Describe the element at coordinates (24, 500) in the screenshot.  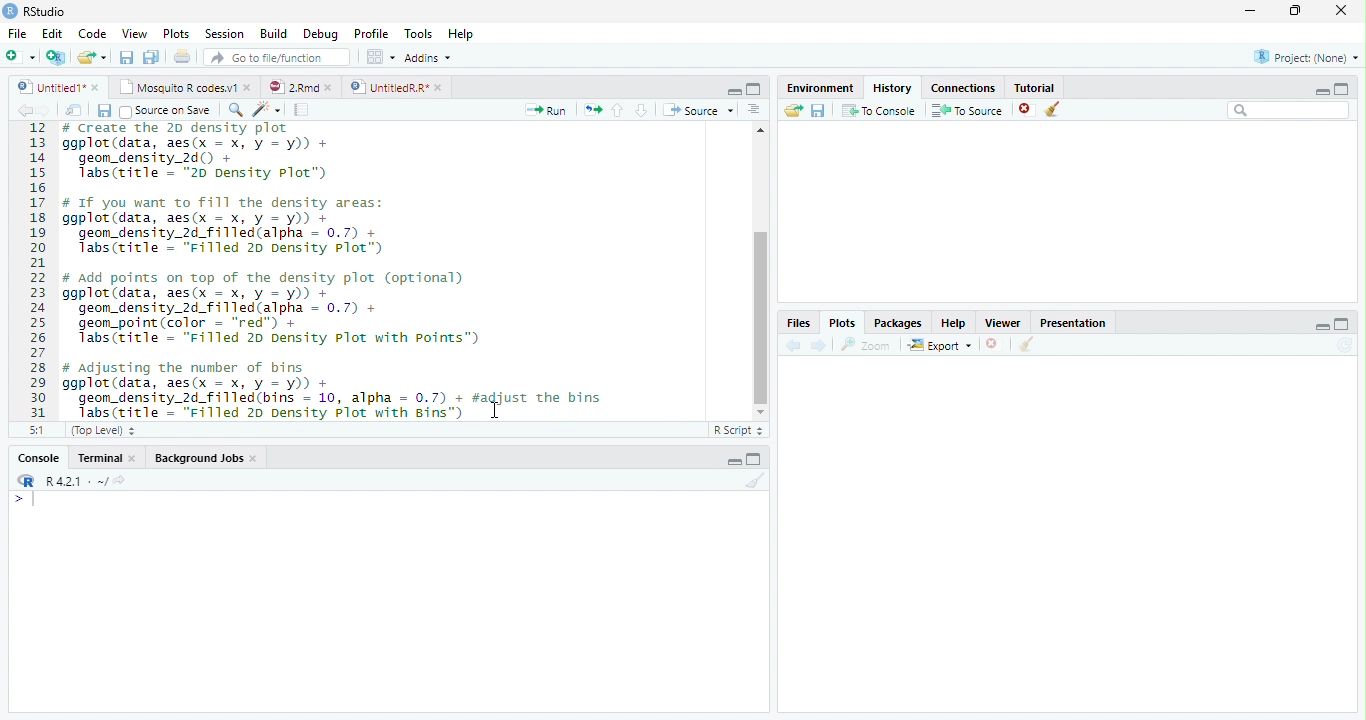
I see `>` at that location.